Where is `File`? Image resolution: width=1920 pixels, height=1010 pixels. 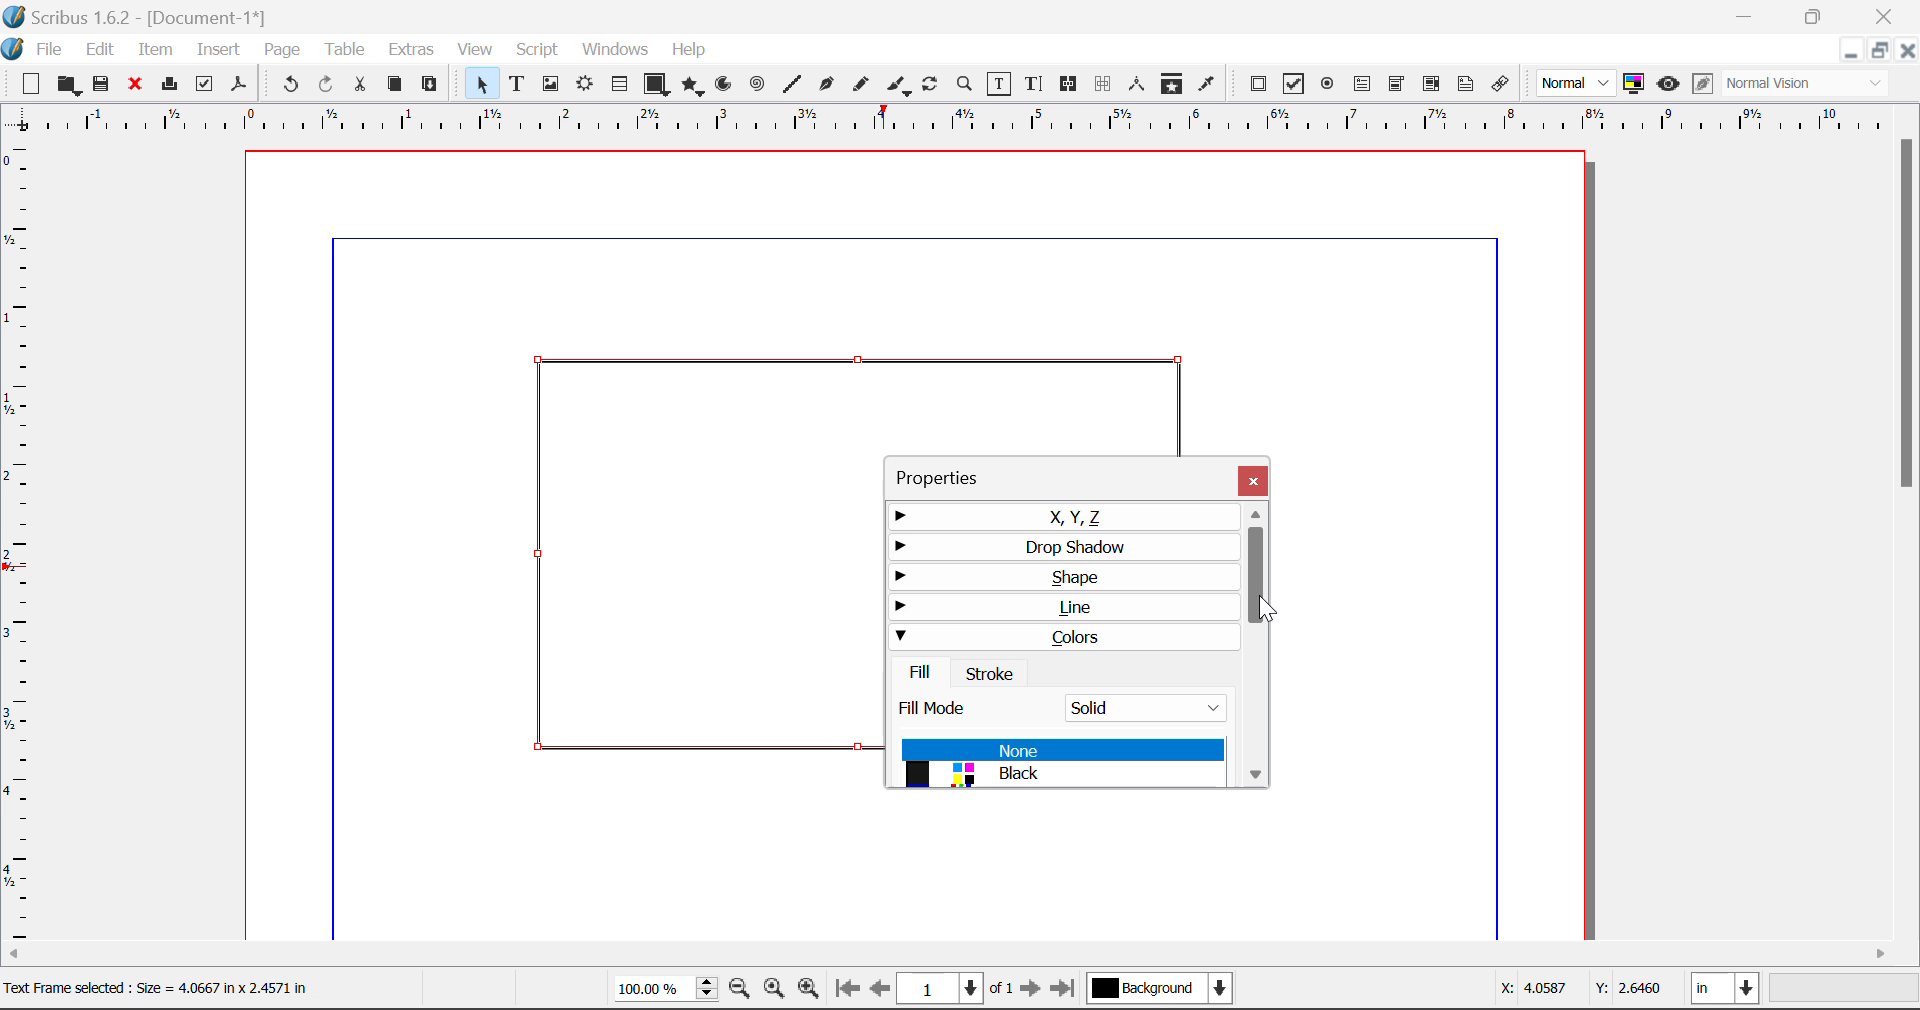
File is located at coordinates (36, 47).